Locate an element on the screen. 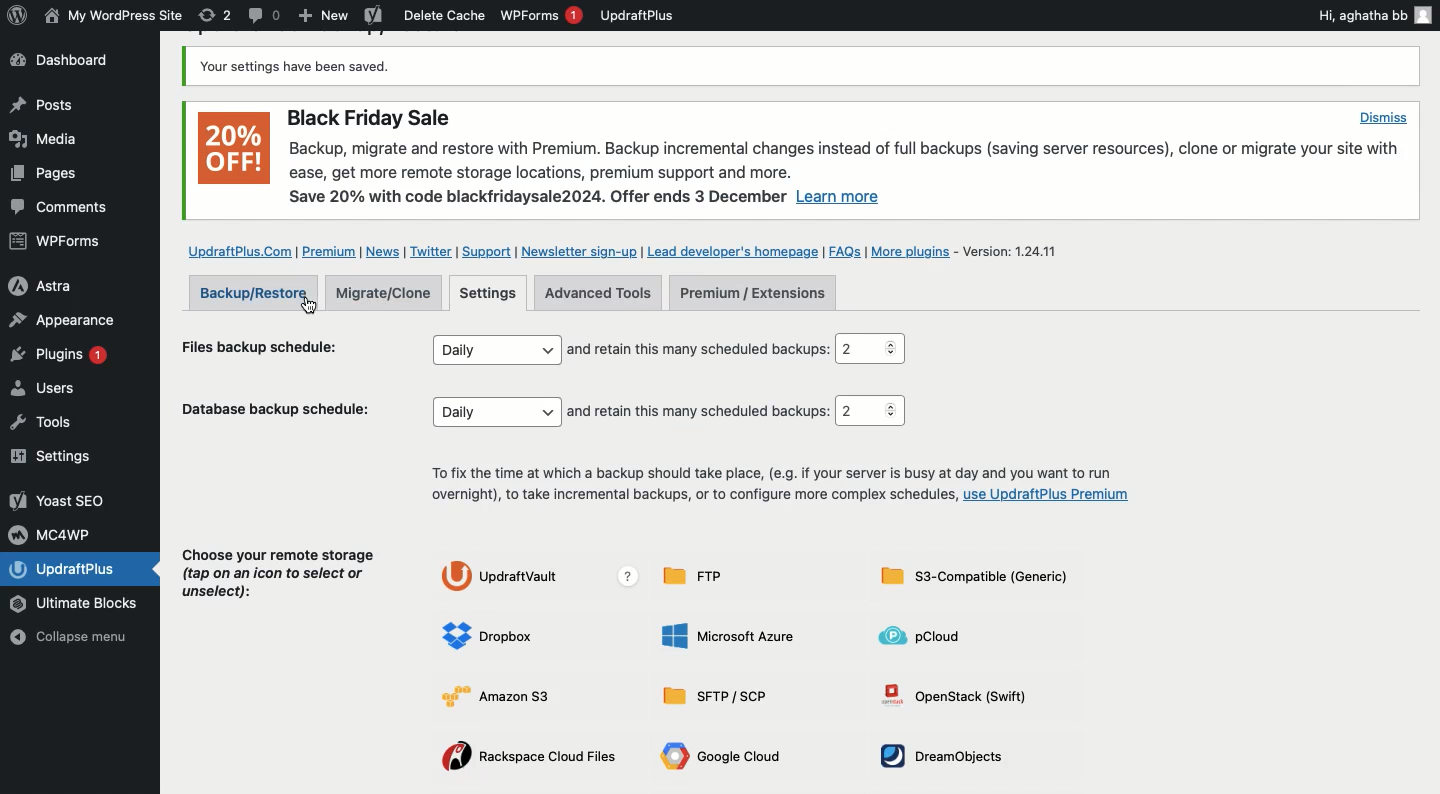  2 is located at coordinates (871, 411).